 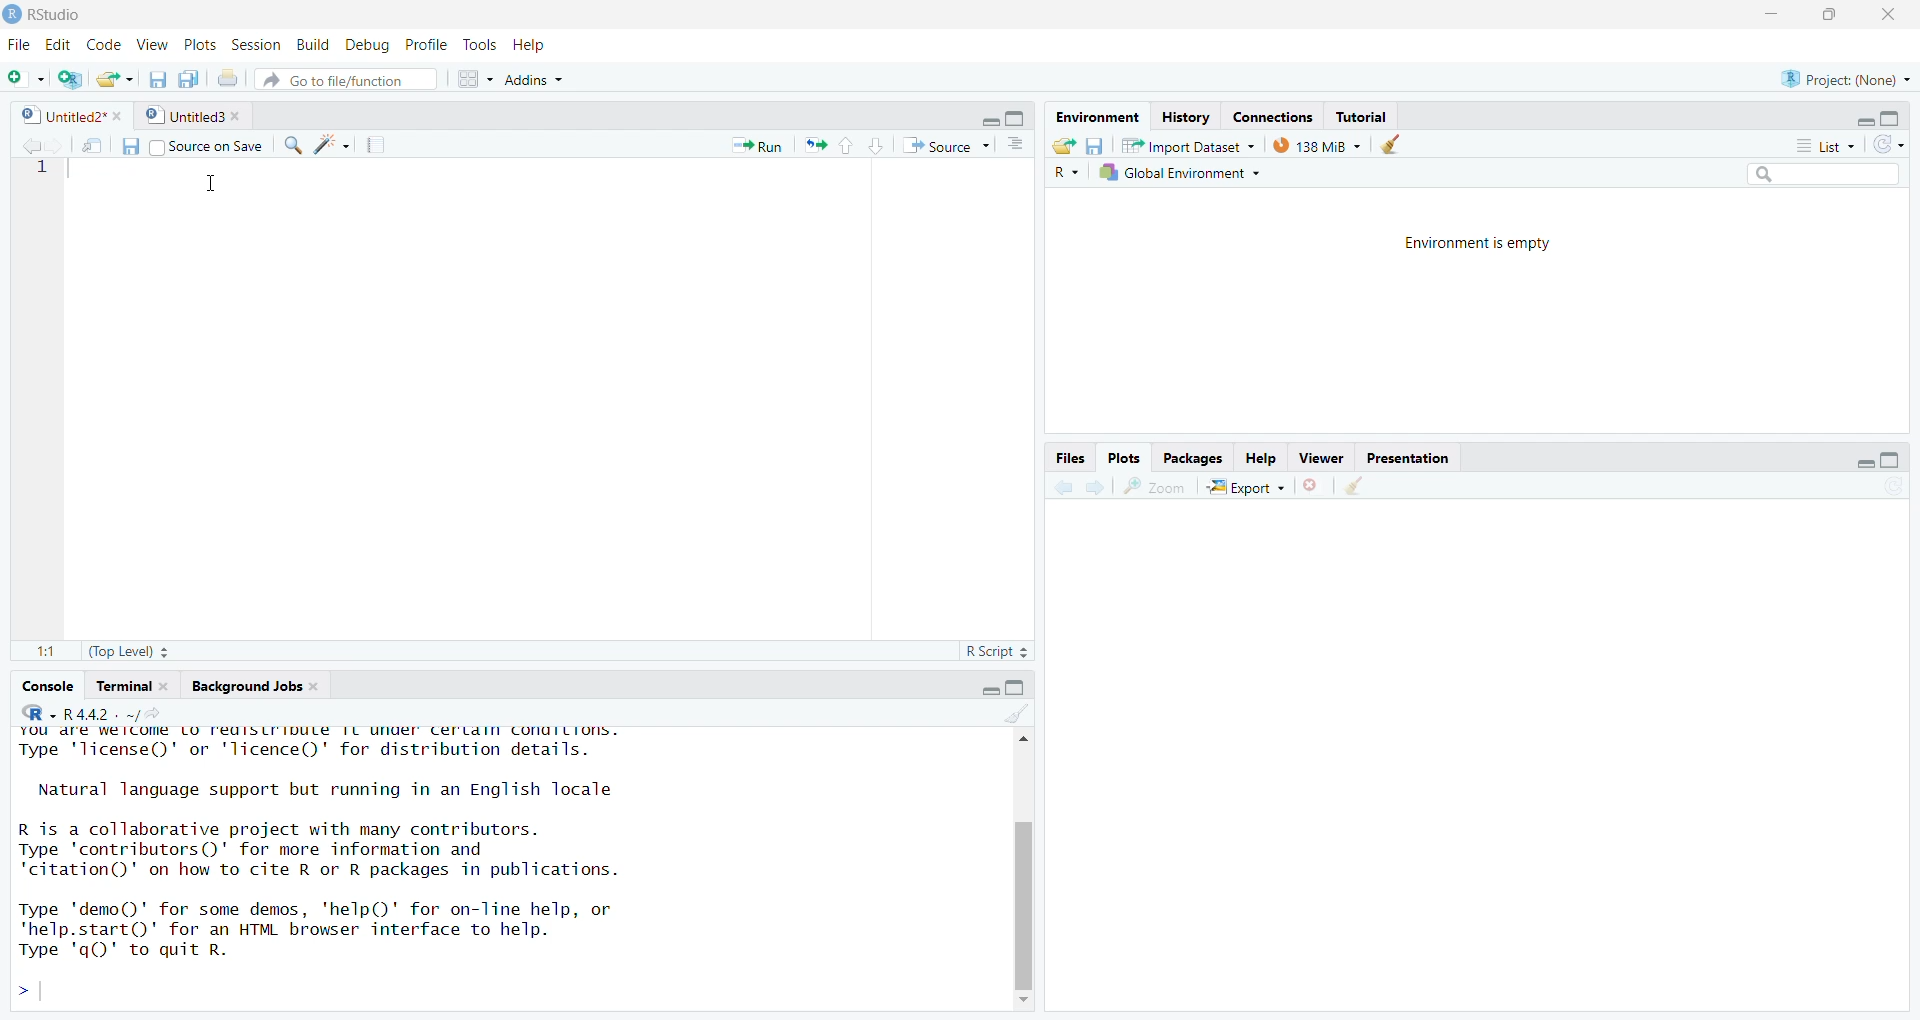 What do you see at coordinates (209, 146) in the screenshot?
I see `Source on Save` at bounding box center [209, 146].